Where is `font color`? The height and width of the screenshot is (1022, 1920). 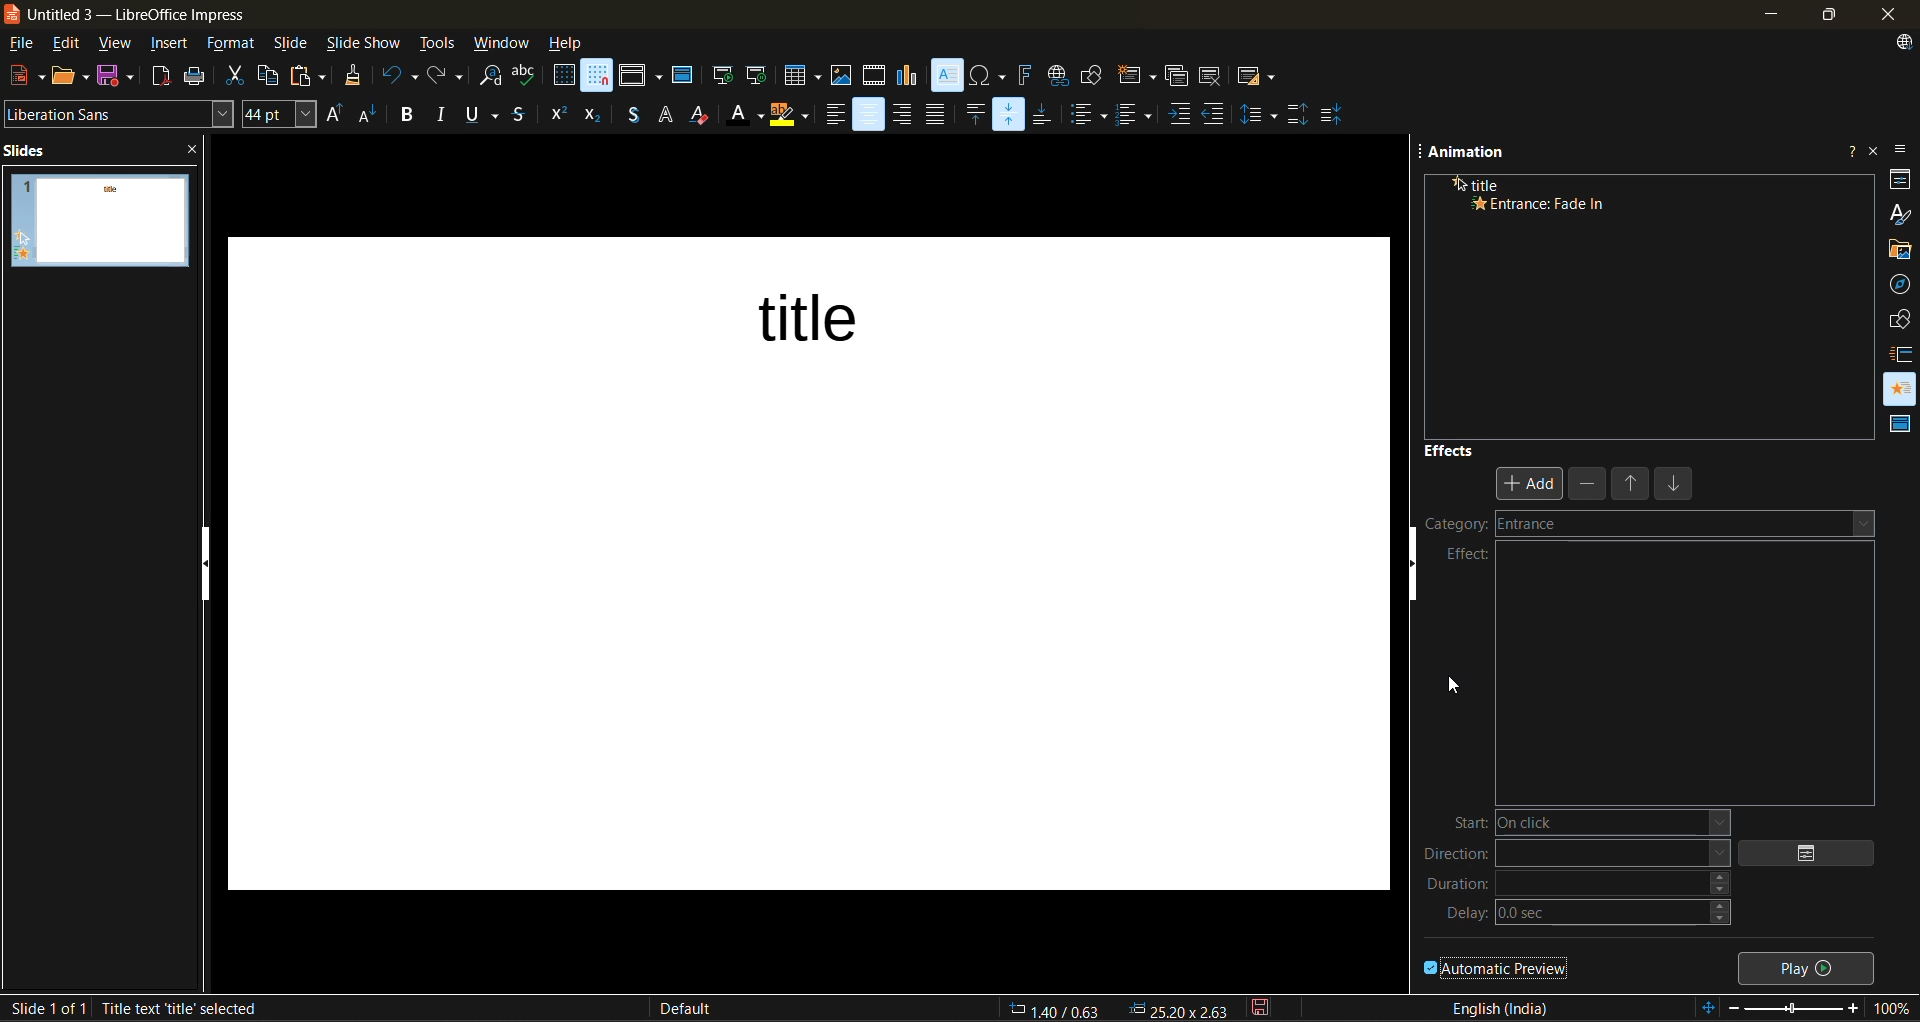 font color is located at coordinates (747, 117).